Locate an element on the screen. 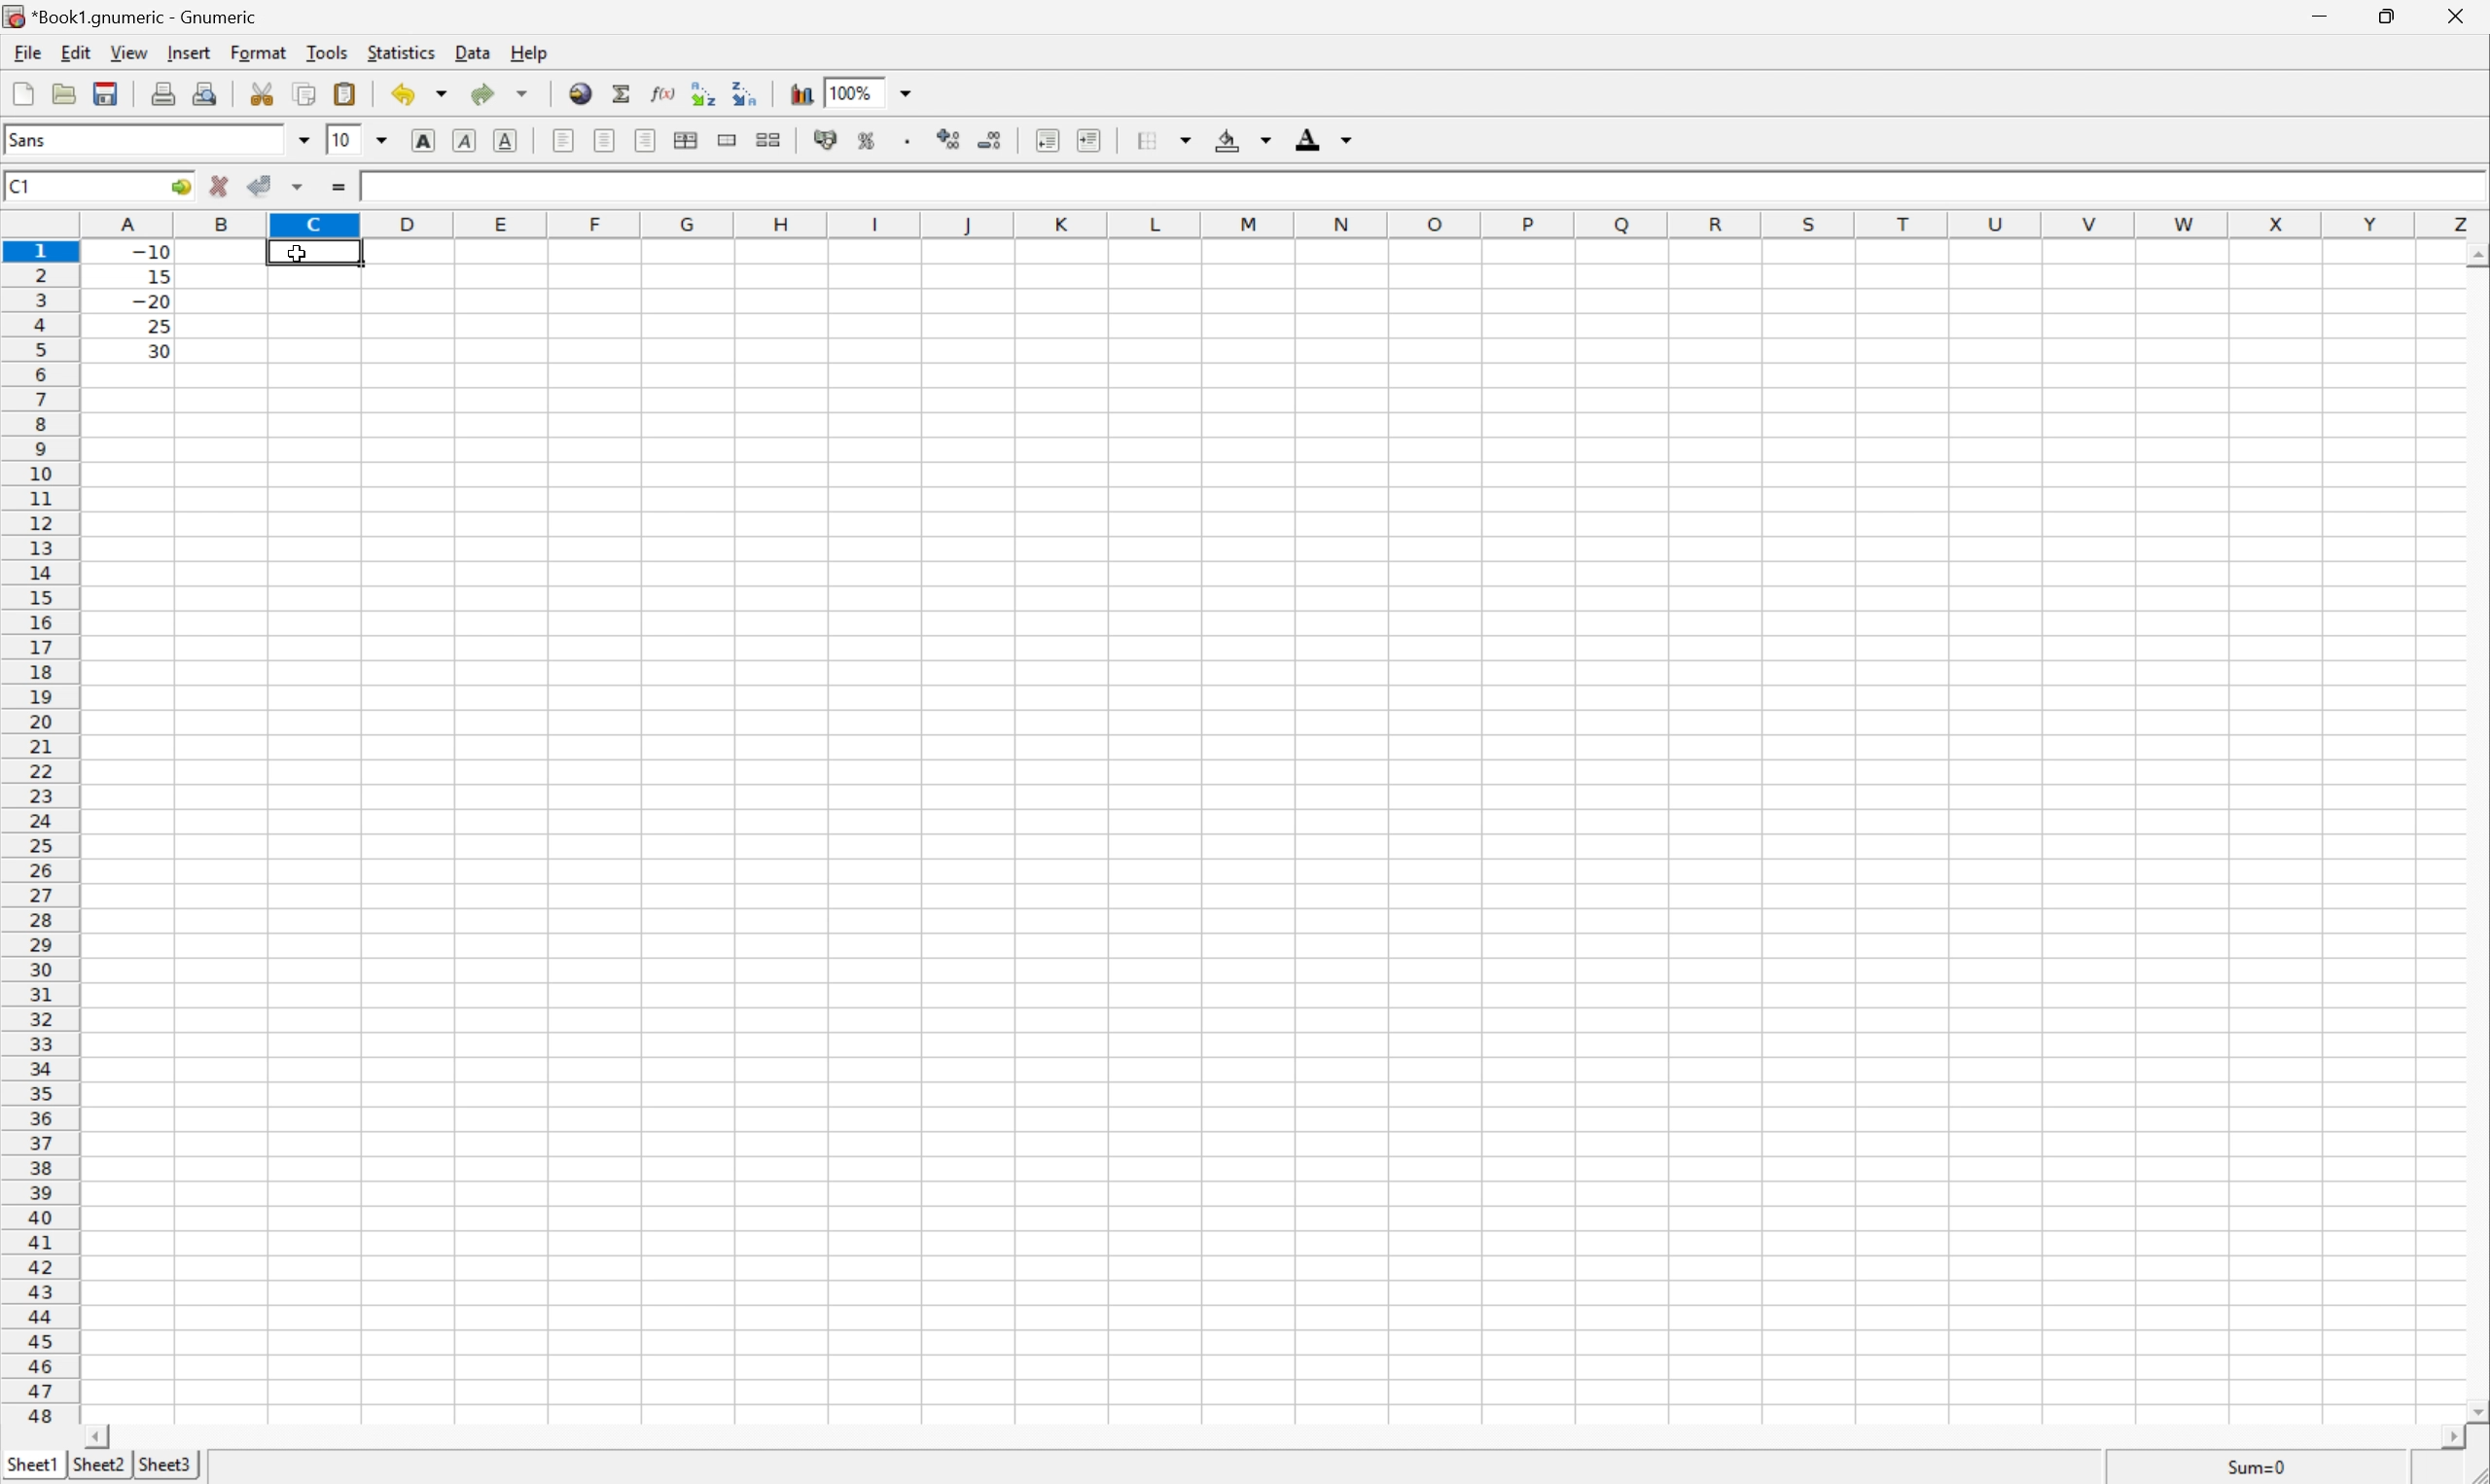  Minimize is located at coordinates (2322, 15).